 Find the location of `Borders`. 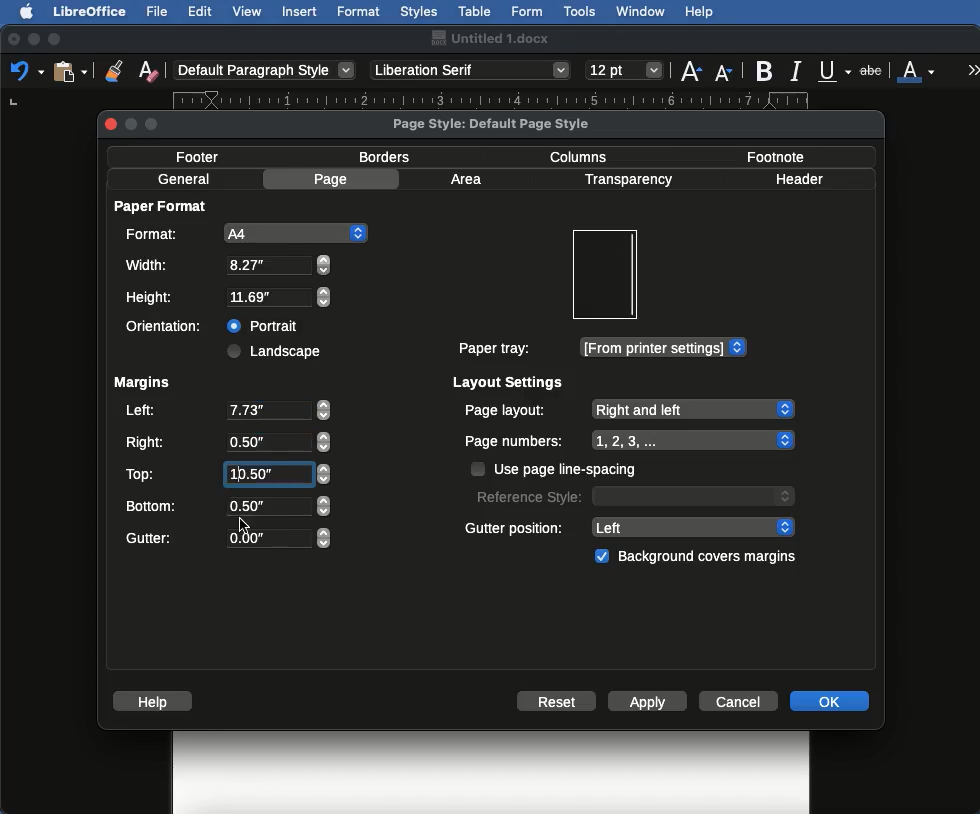

Borders is located at coordinates (386, 157).